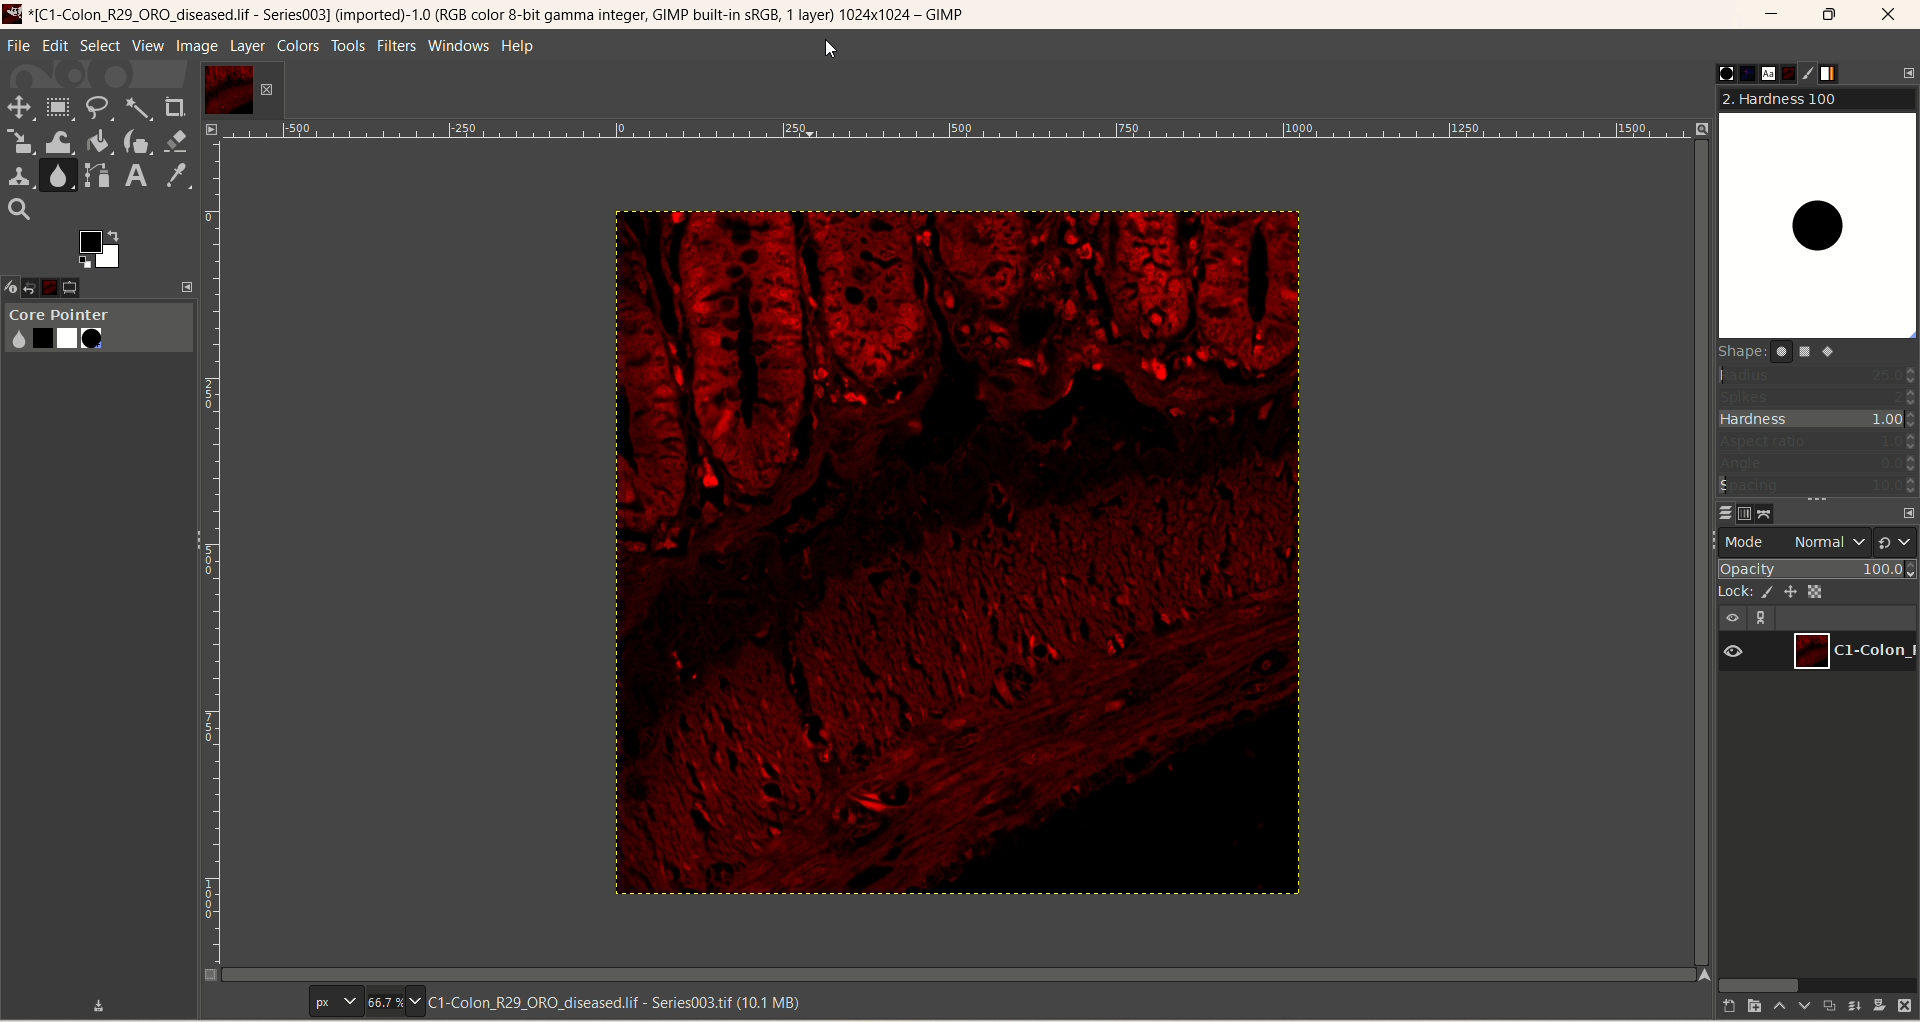 This screenshot has height=1022, width=1920. I want to click on tools, so click(349, 46).